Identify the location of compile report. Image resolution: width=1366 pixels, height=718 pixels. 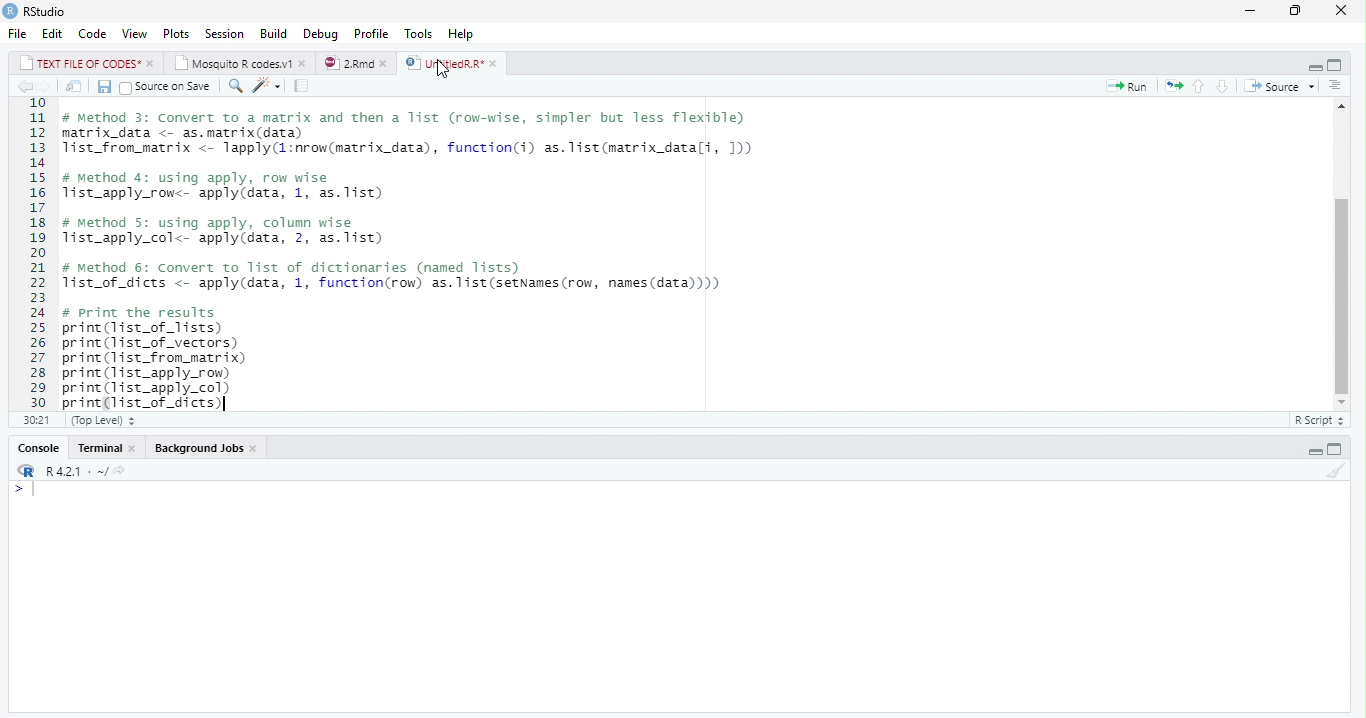
(304, 85).